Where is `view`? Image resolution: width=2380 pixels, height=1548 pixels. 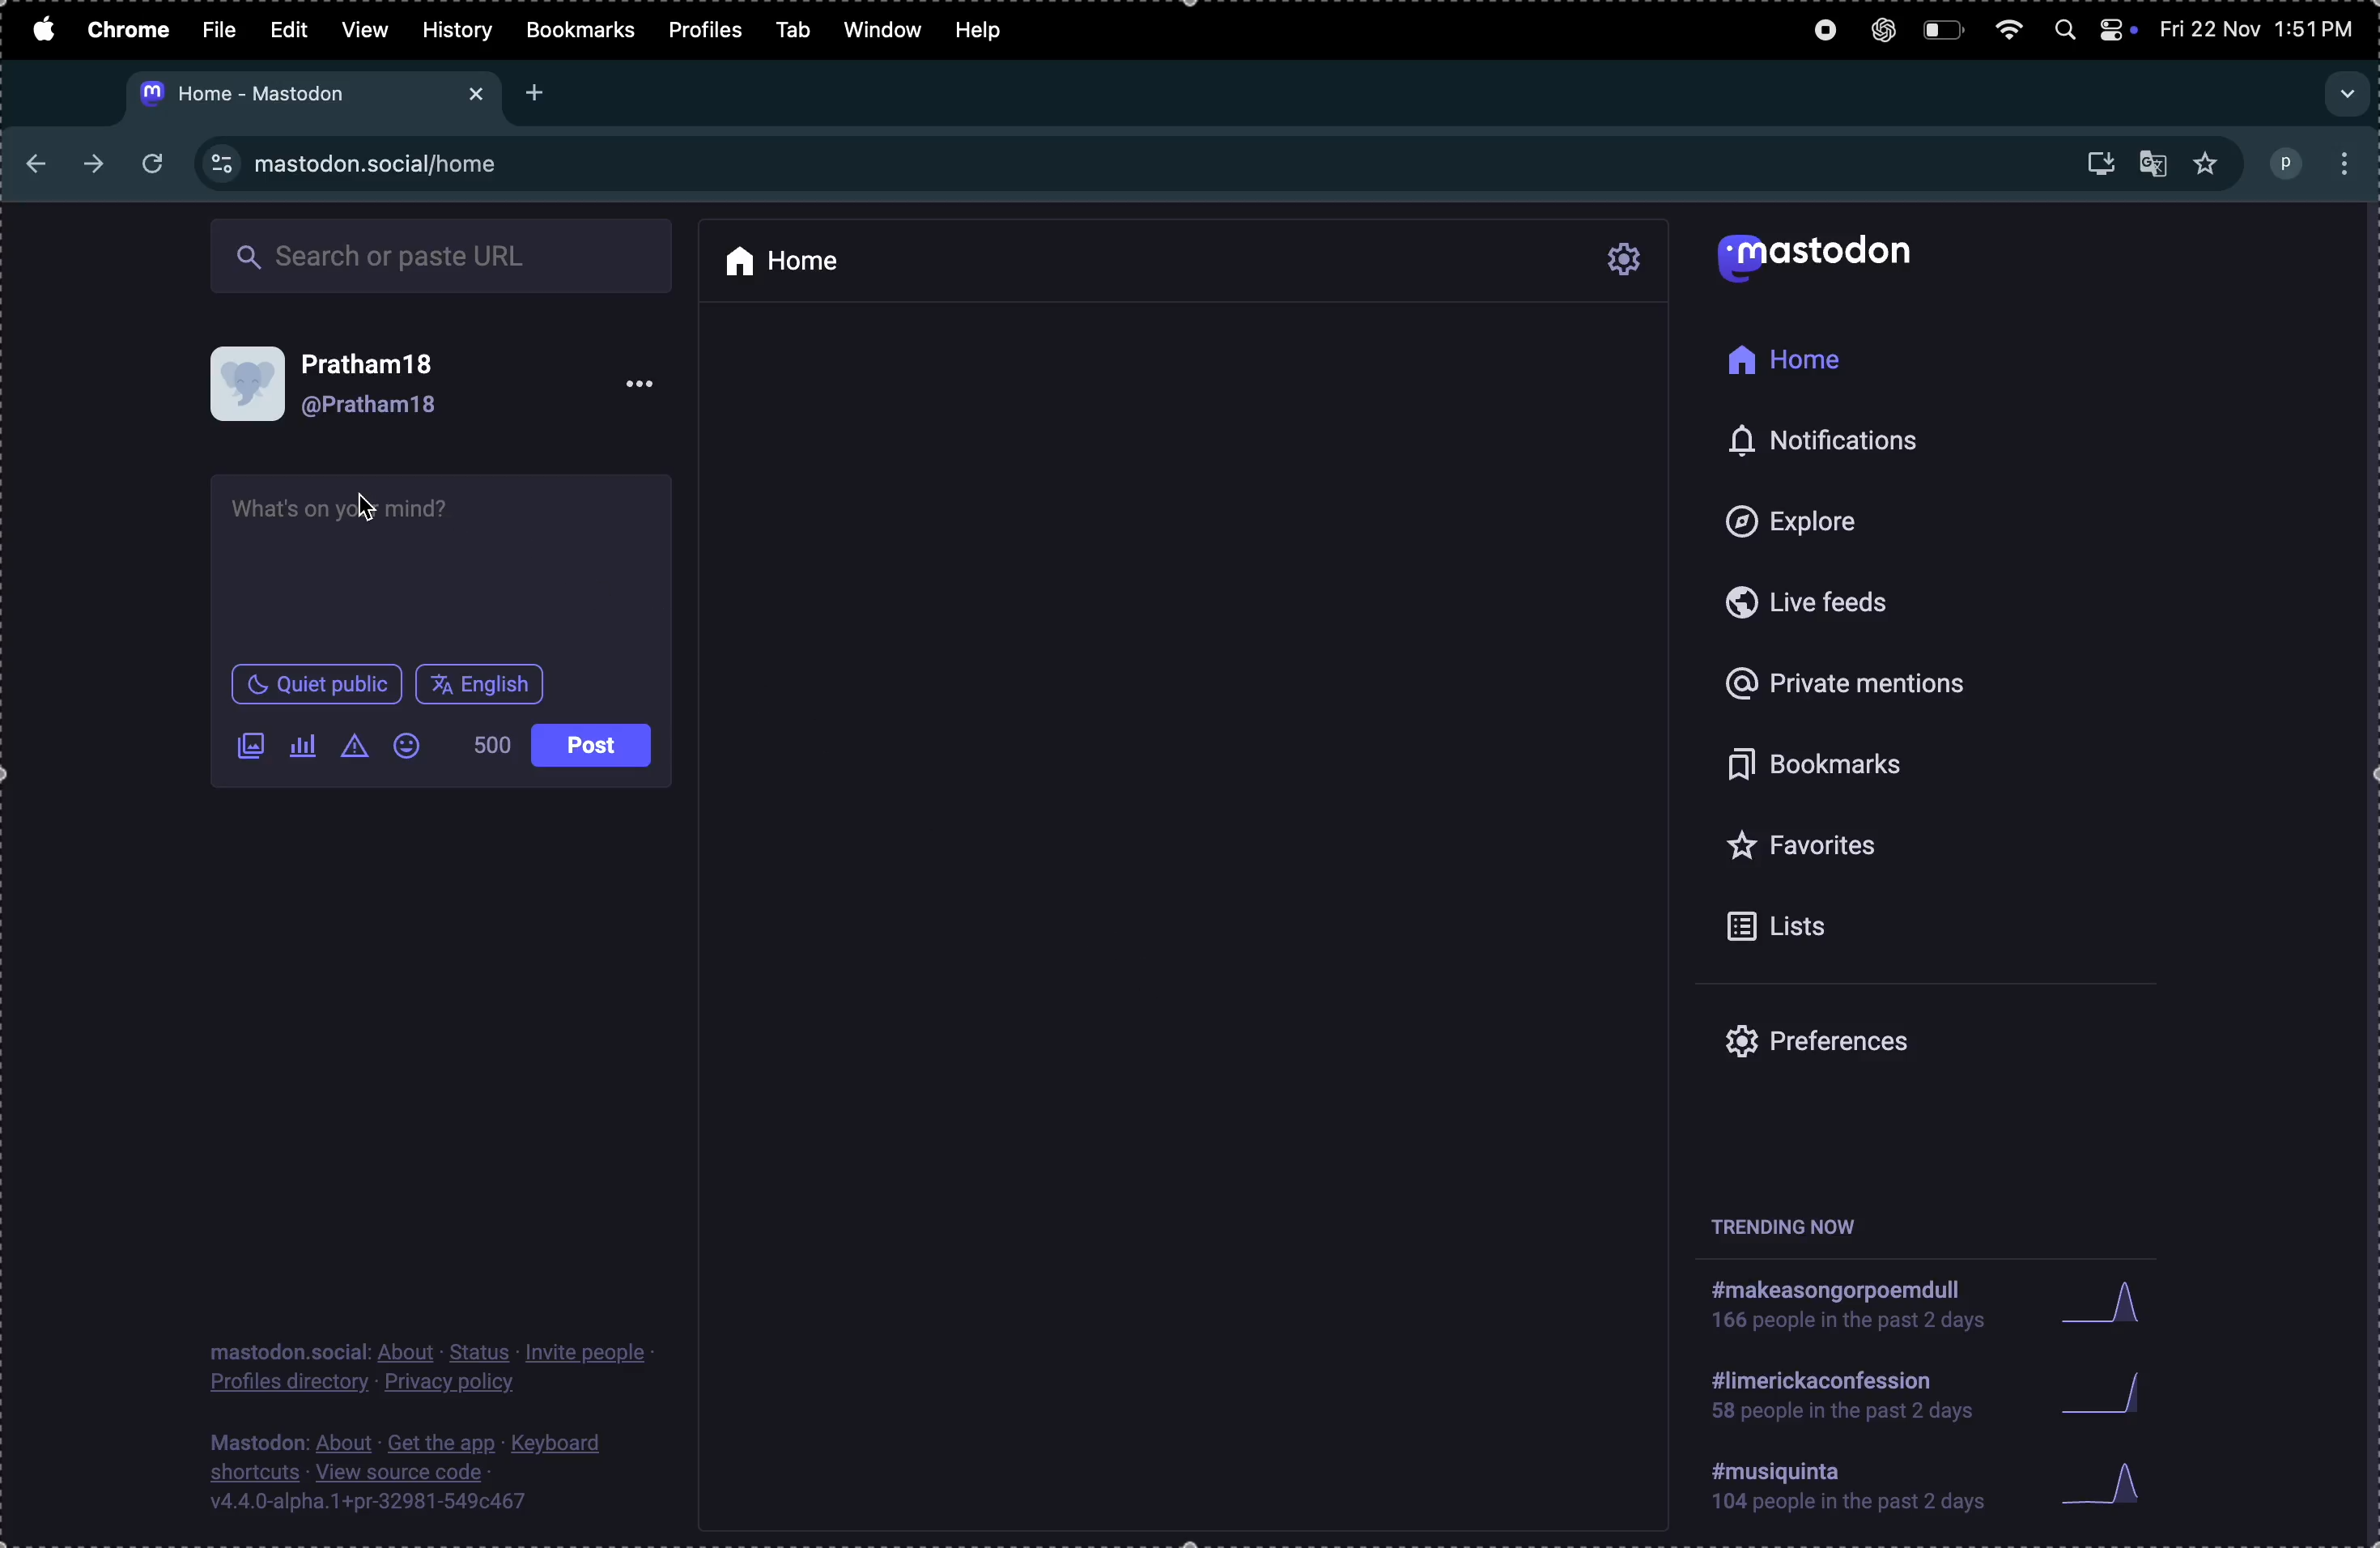 view is located at coordinates (366, 28).